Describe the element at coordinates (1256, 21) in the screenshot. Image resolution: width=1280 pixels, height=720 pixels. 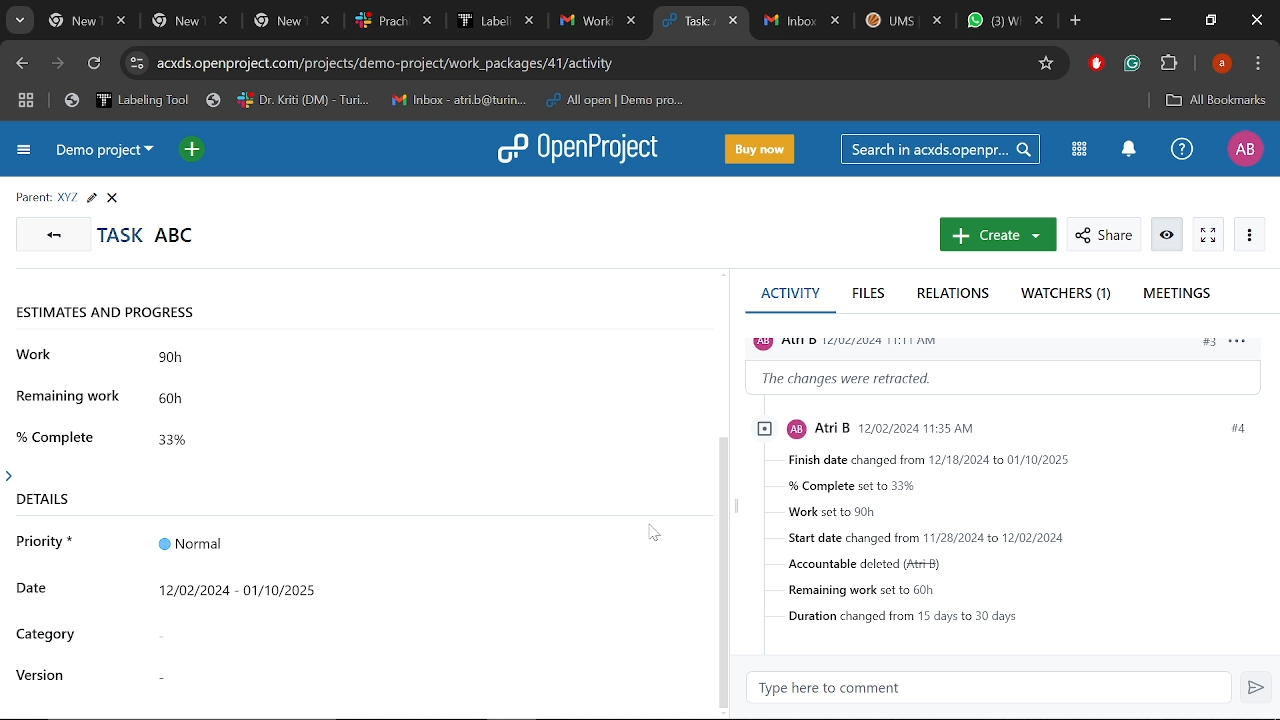
I see `Close` at that location.